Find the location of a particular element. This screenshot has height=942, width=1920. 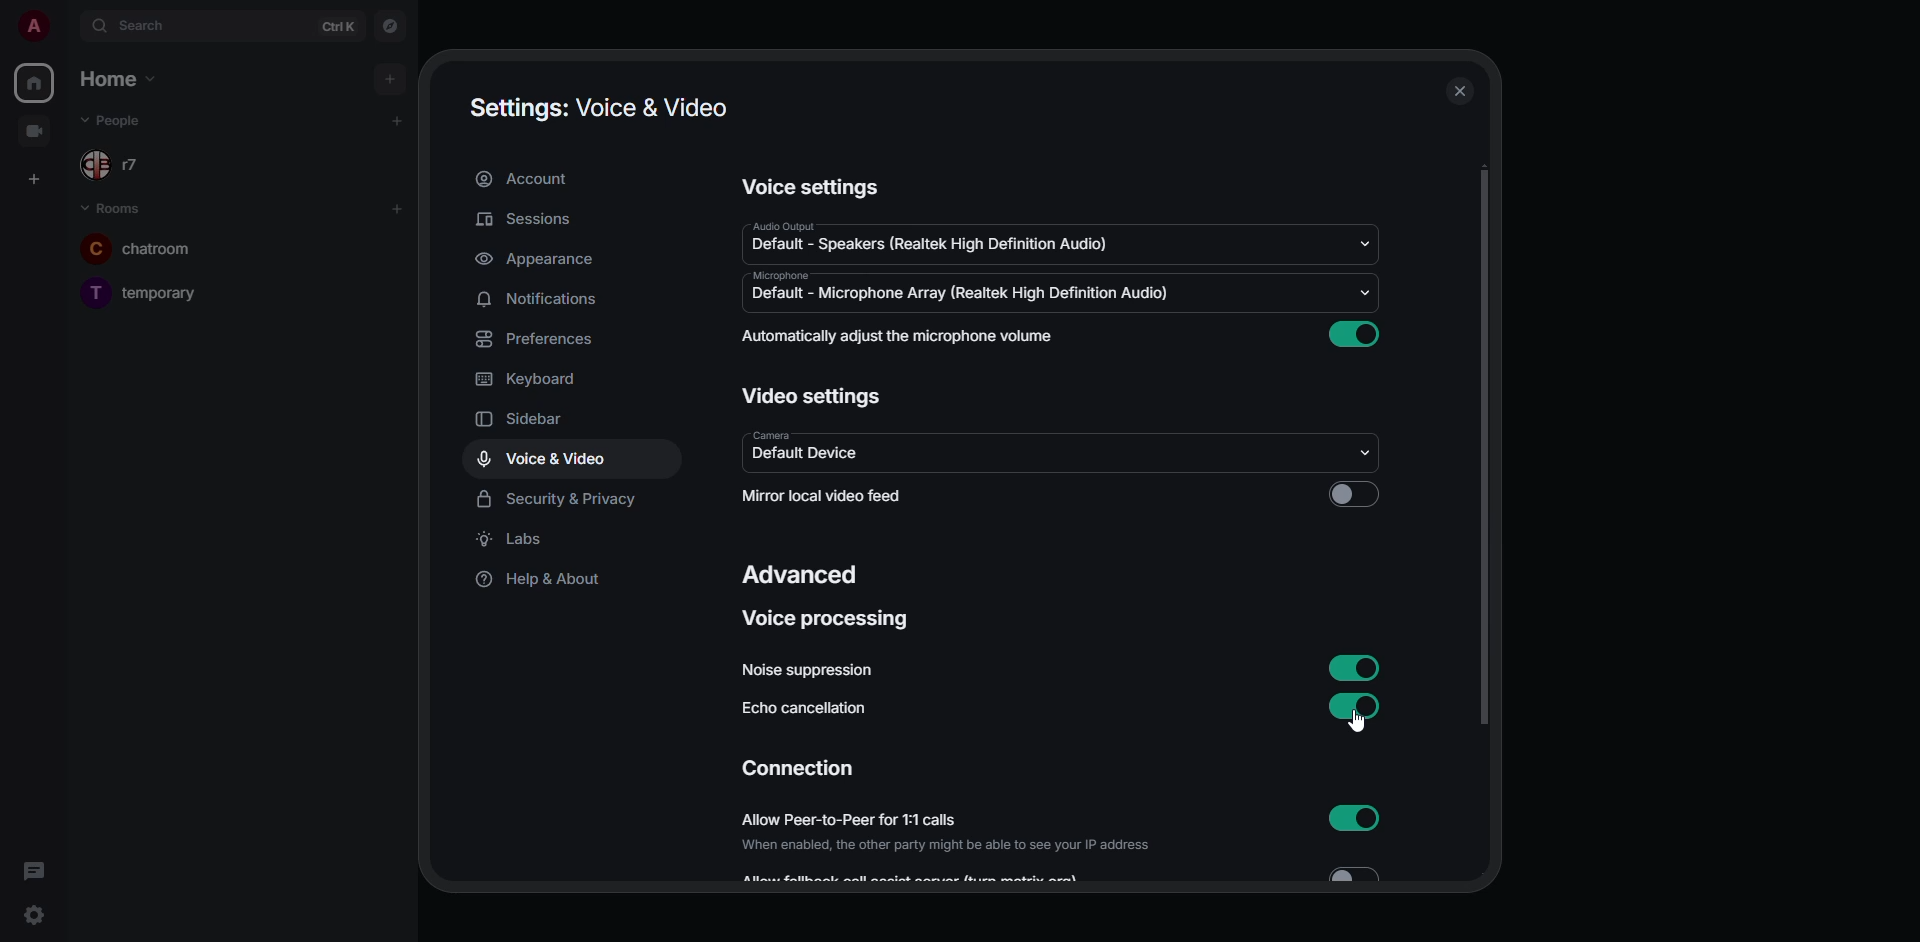

profile is located at coordinates (37, 24).